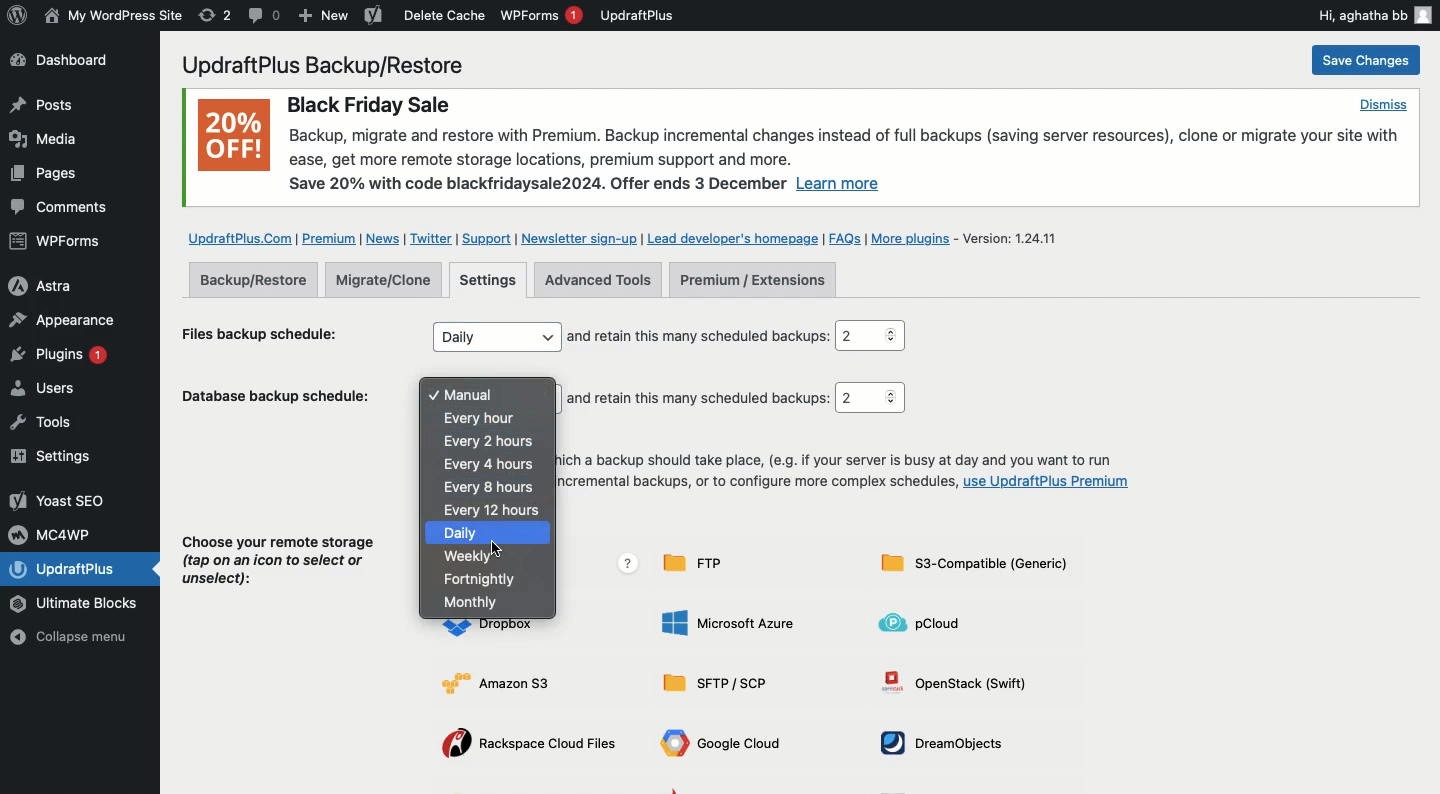 The height and width of the screenshot is (794, 1440). Describe the element at coordinates (367, 102) in the screenshot. I see `Black Friday Sale` at that location.